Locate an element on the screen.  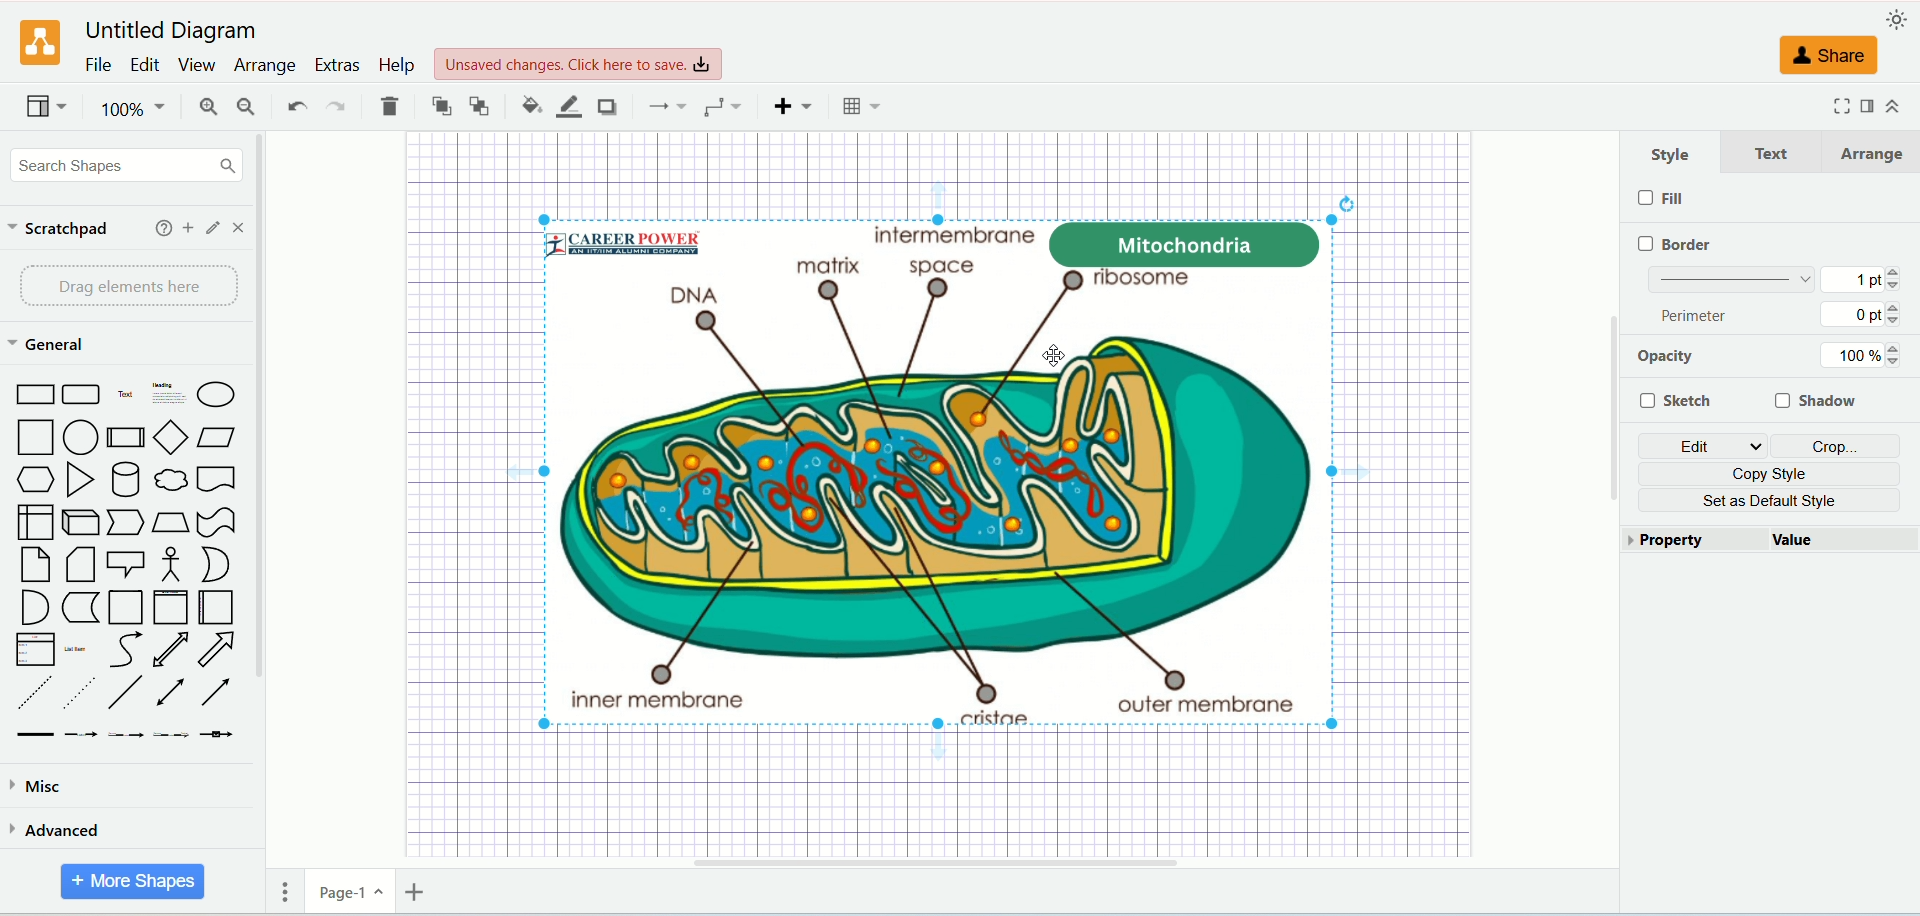
format is located at coordinates (1865, 105).